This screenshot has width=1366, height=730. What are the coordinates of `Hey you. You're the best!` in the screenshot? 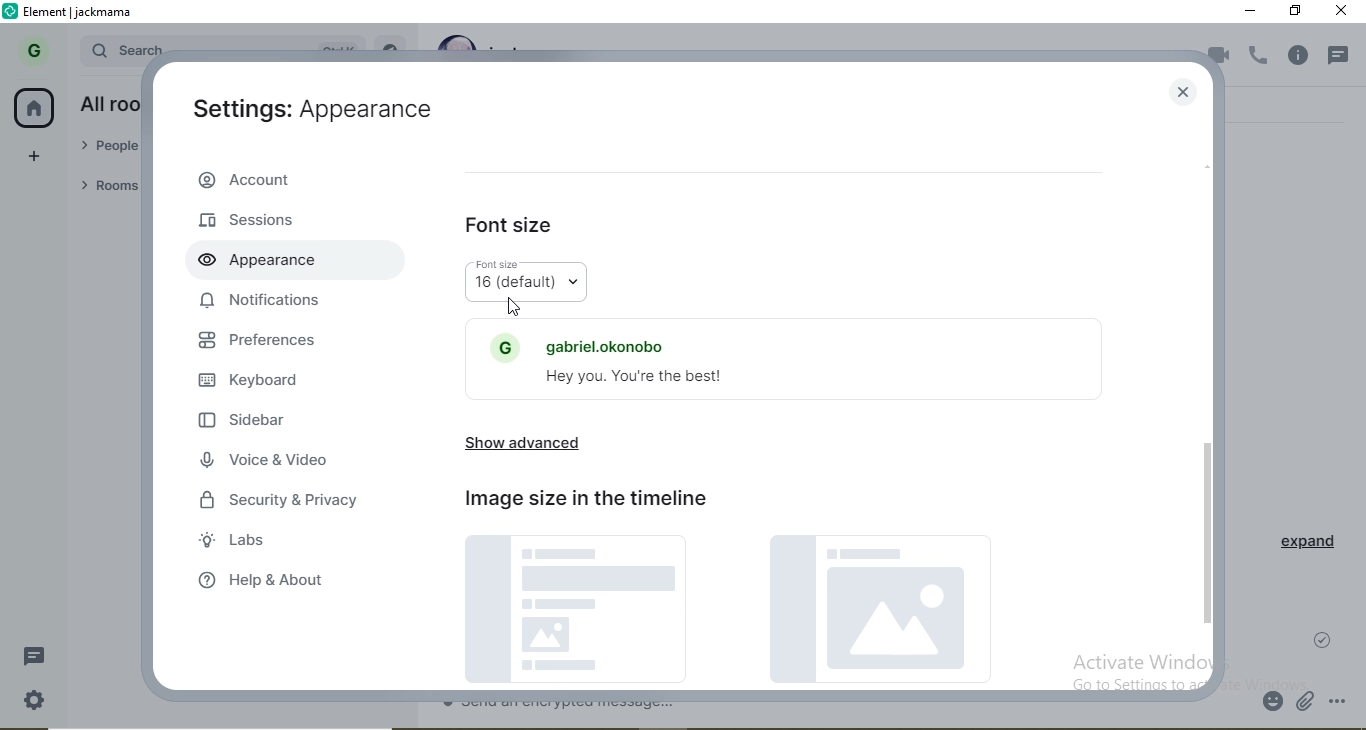 It's located at (646, 379).